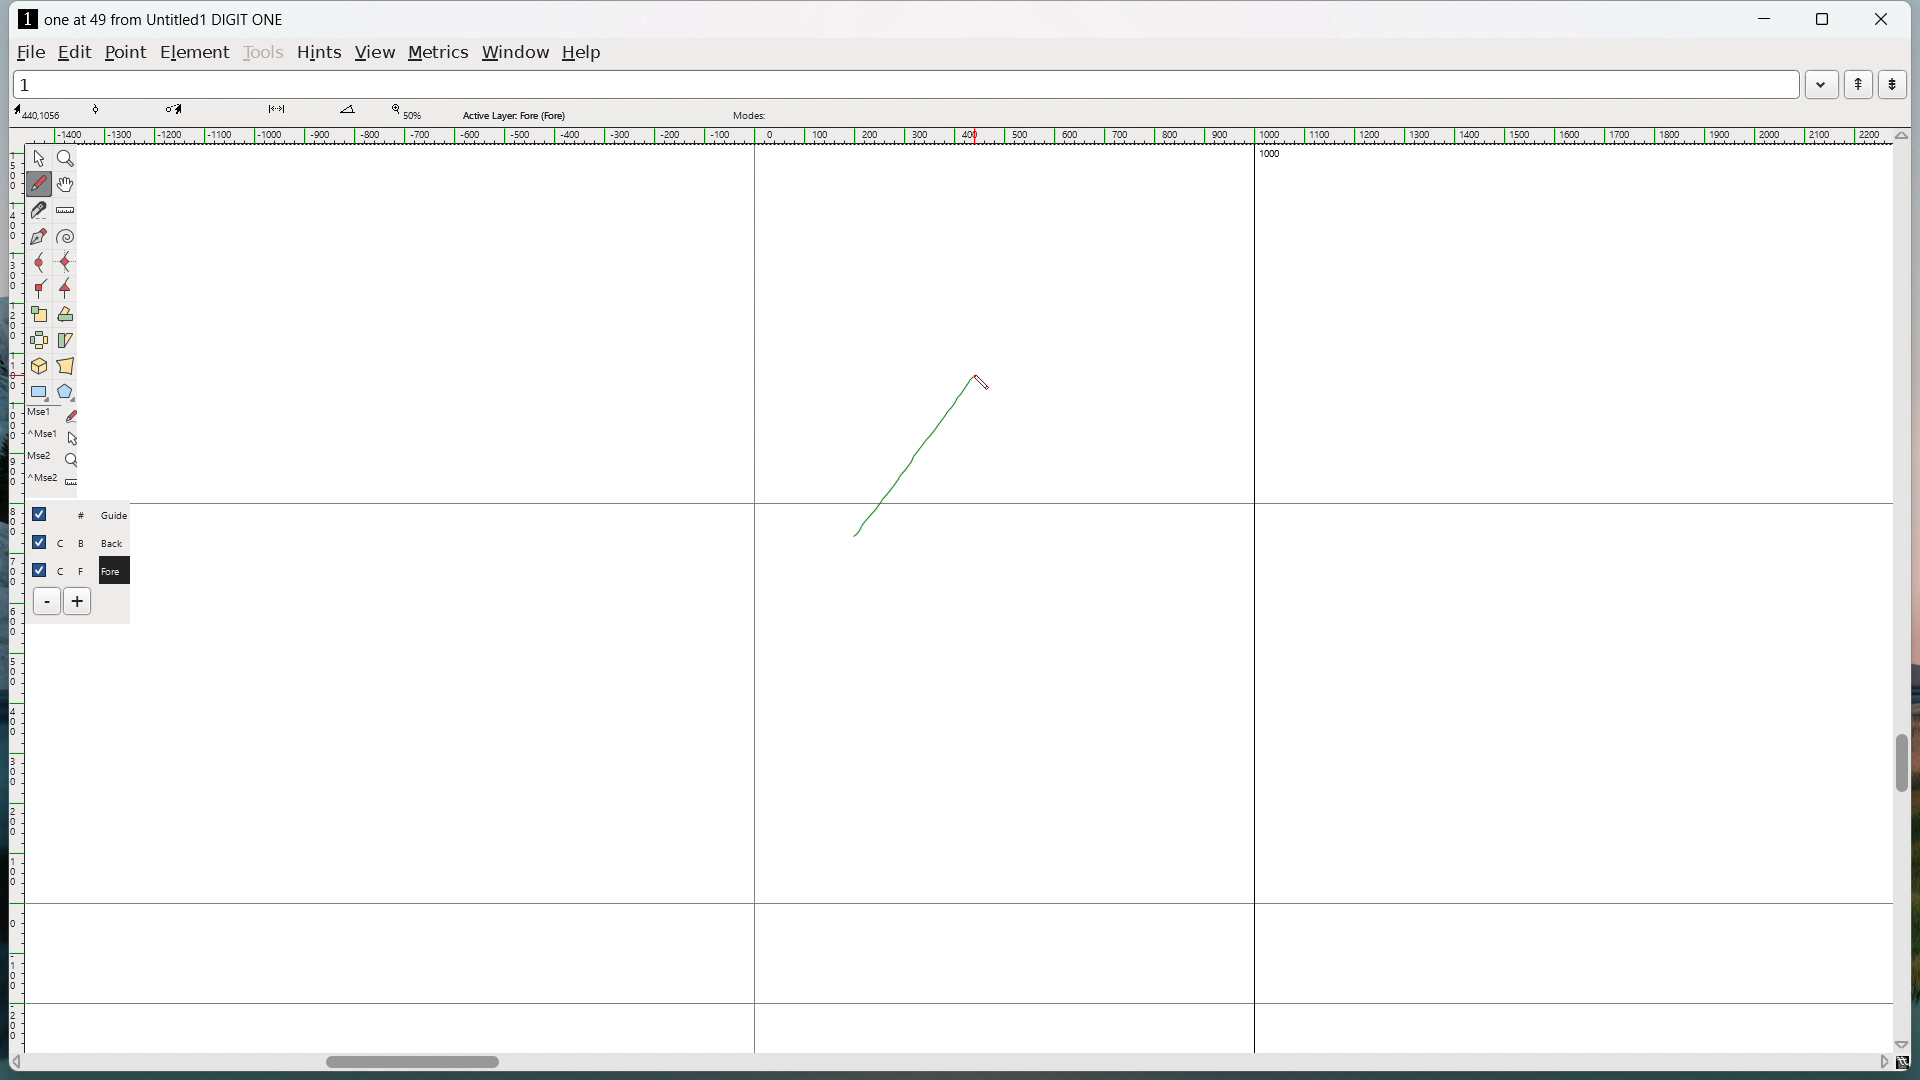 This screenshot has width=1920, height=1080. Describe the element at coordinates (39, 263) in the screenshot. I see `add a curve point` at that location.